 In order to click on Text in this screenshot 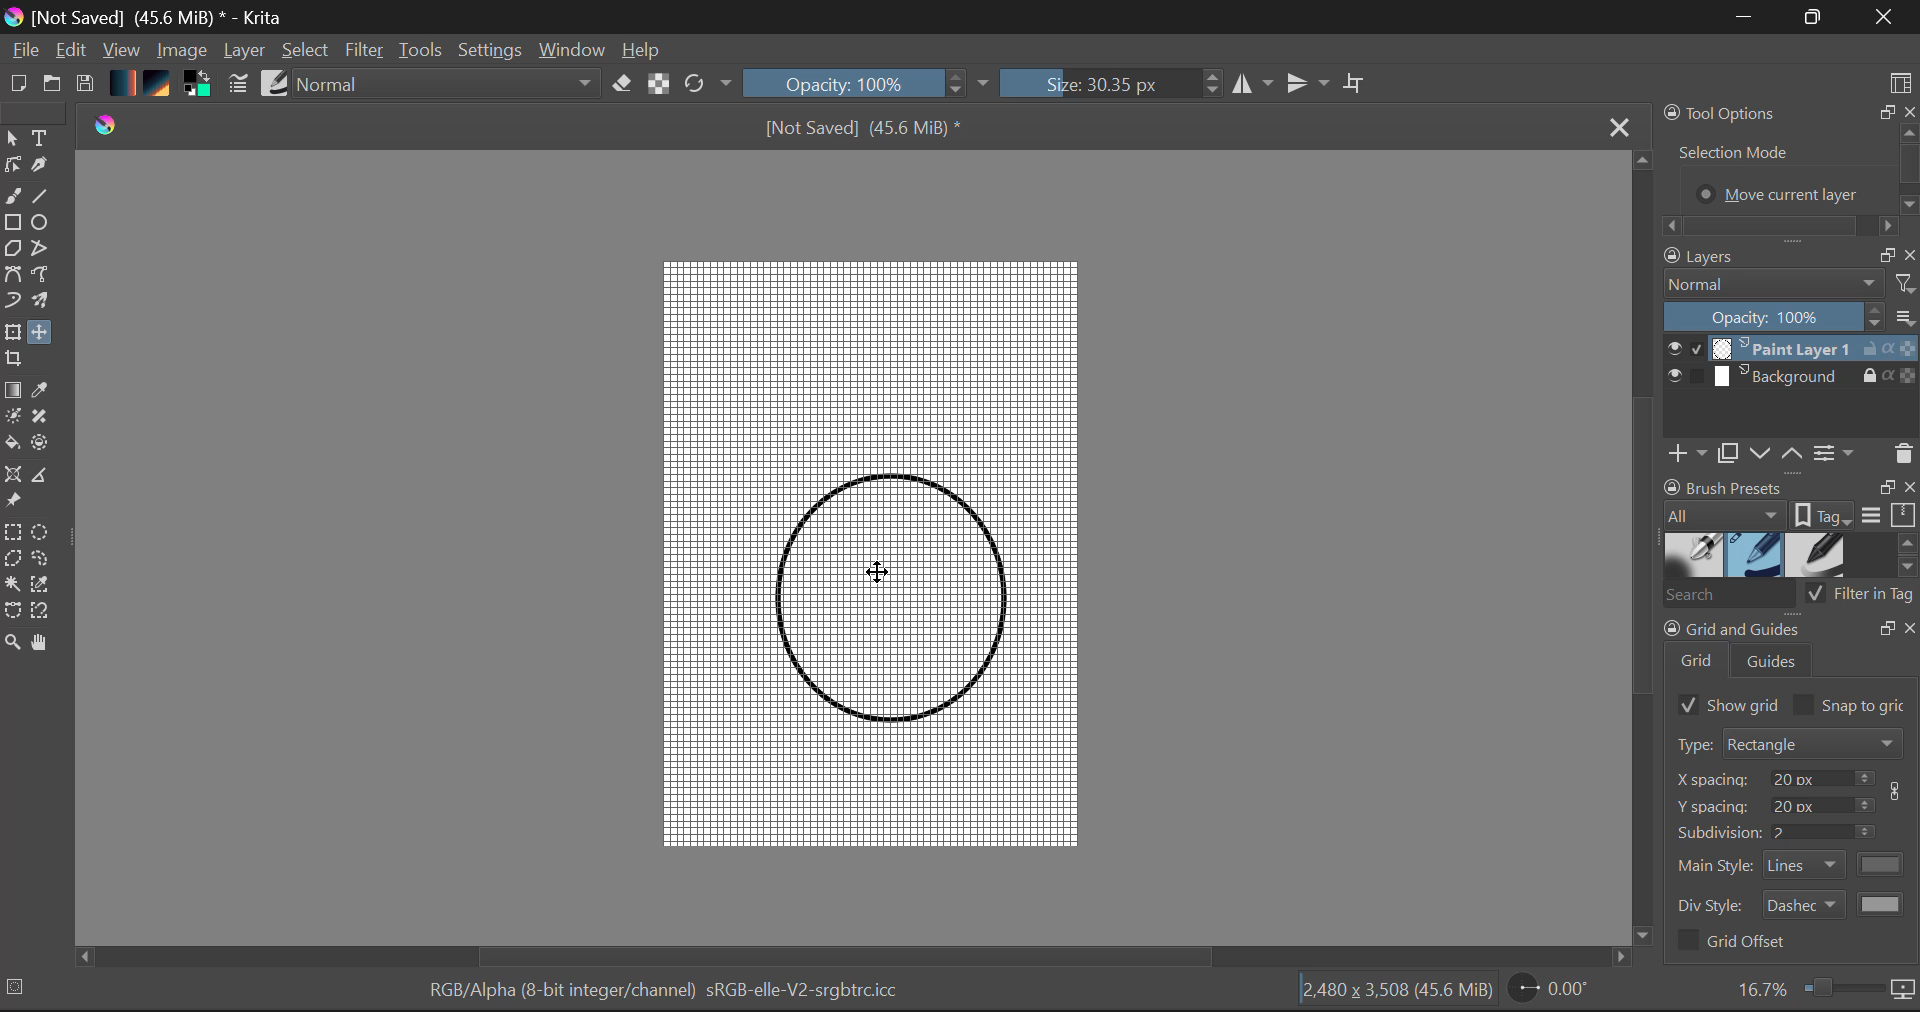, I will do `click(41, 137)`.